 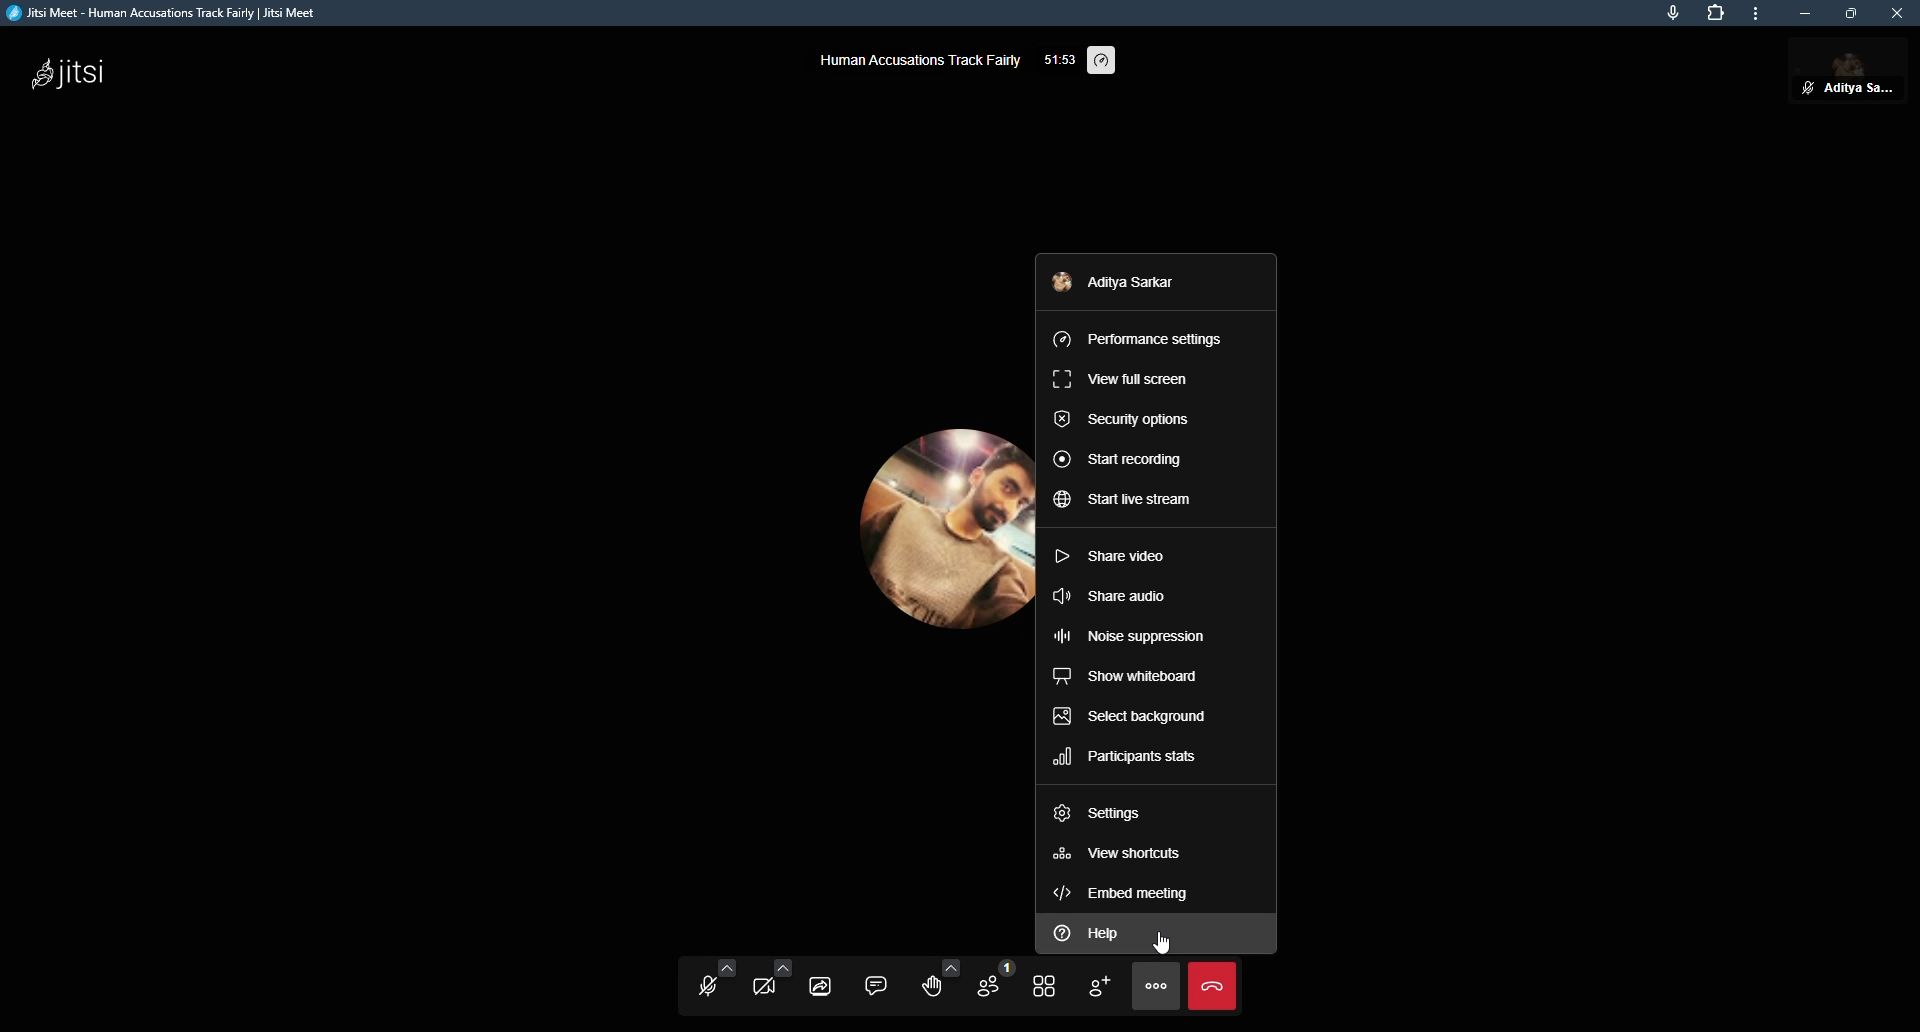 I want to click on close, so click(x=1899, y=13).